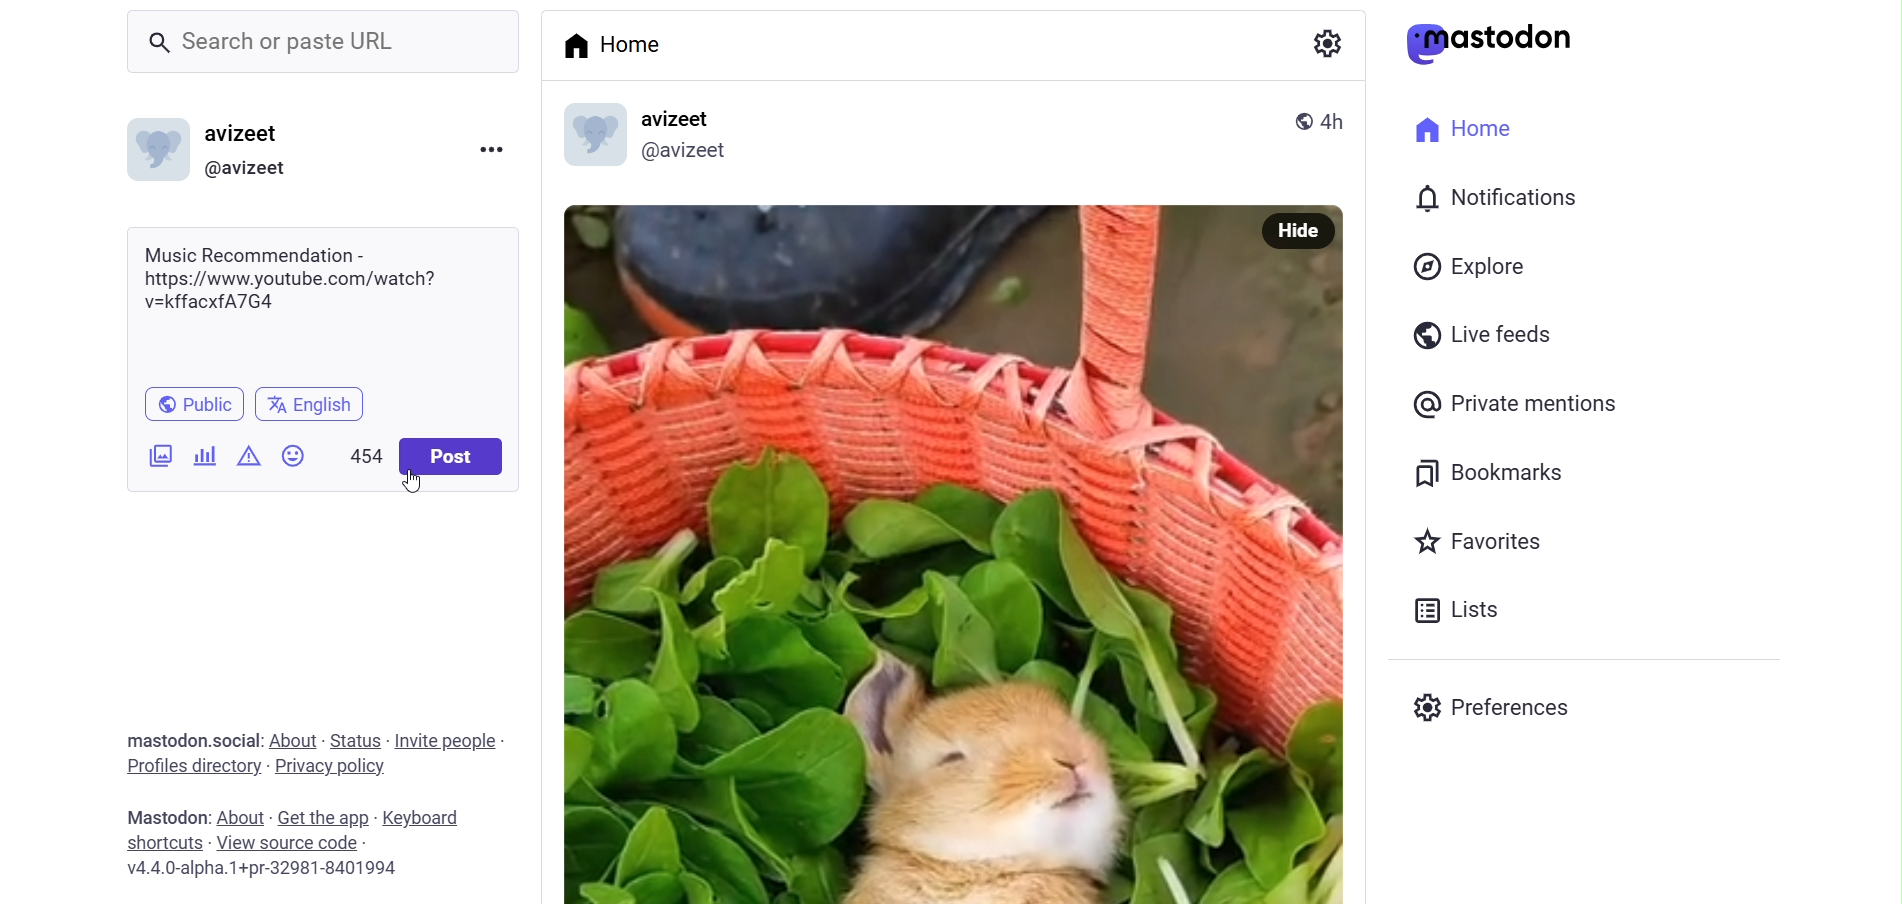 The image size is (1902, 904). I want to click on profile picture, so click(592, 133).